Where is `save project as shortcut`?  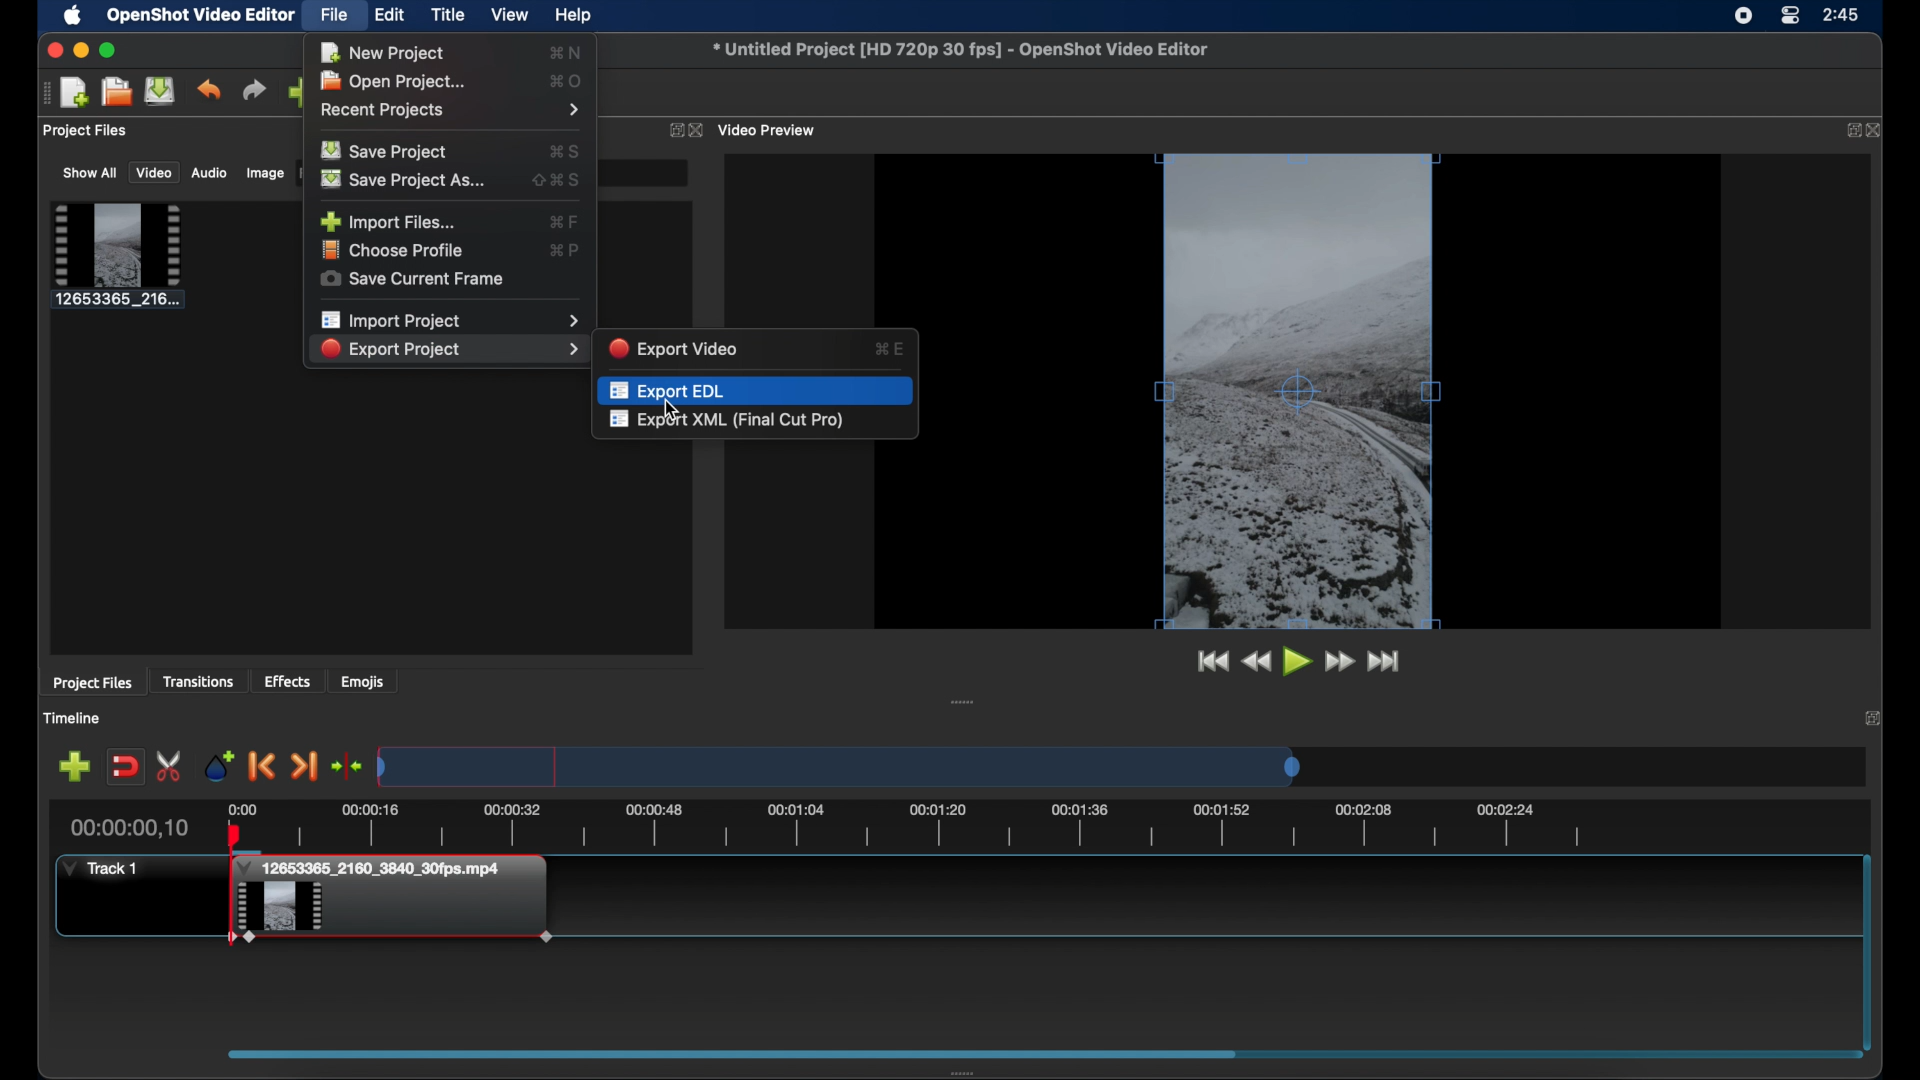 save project as shortcut is located at coordinates (558, 179).